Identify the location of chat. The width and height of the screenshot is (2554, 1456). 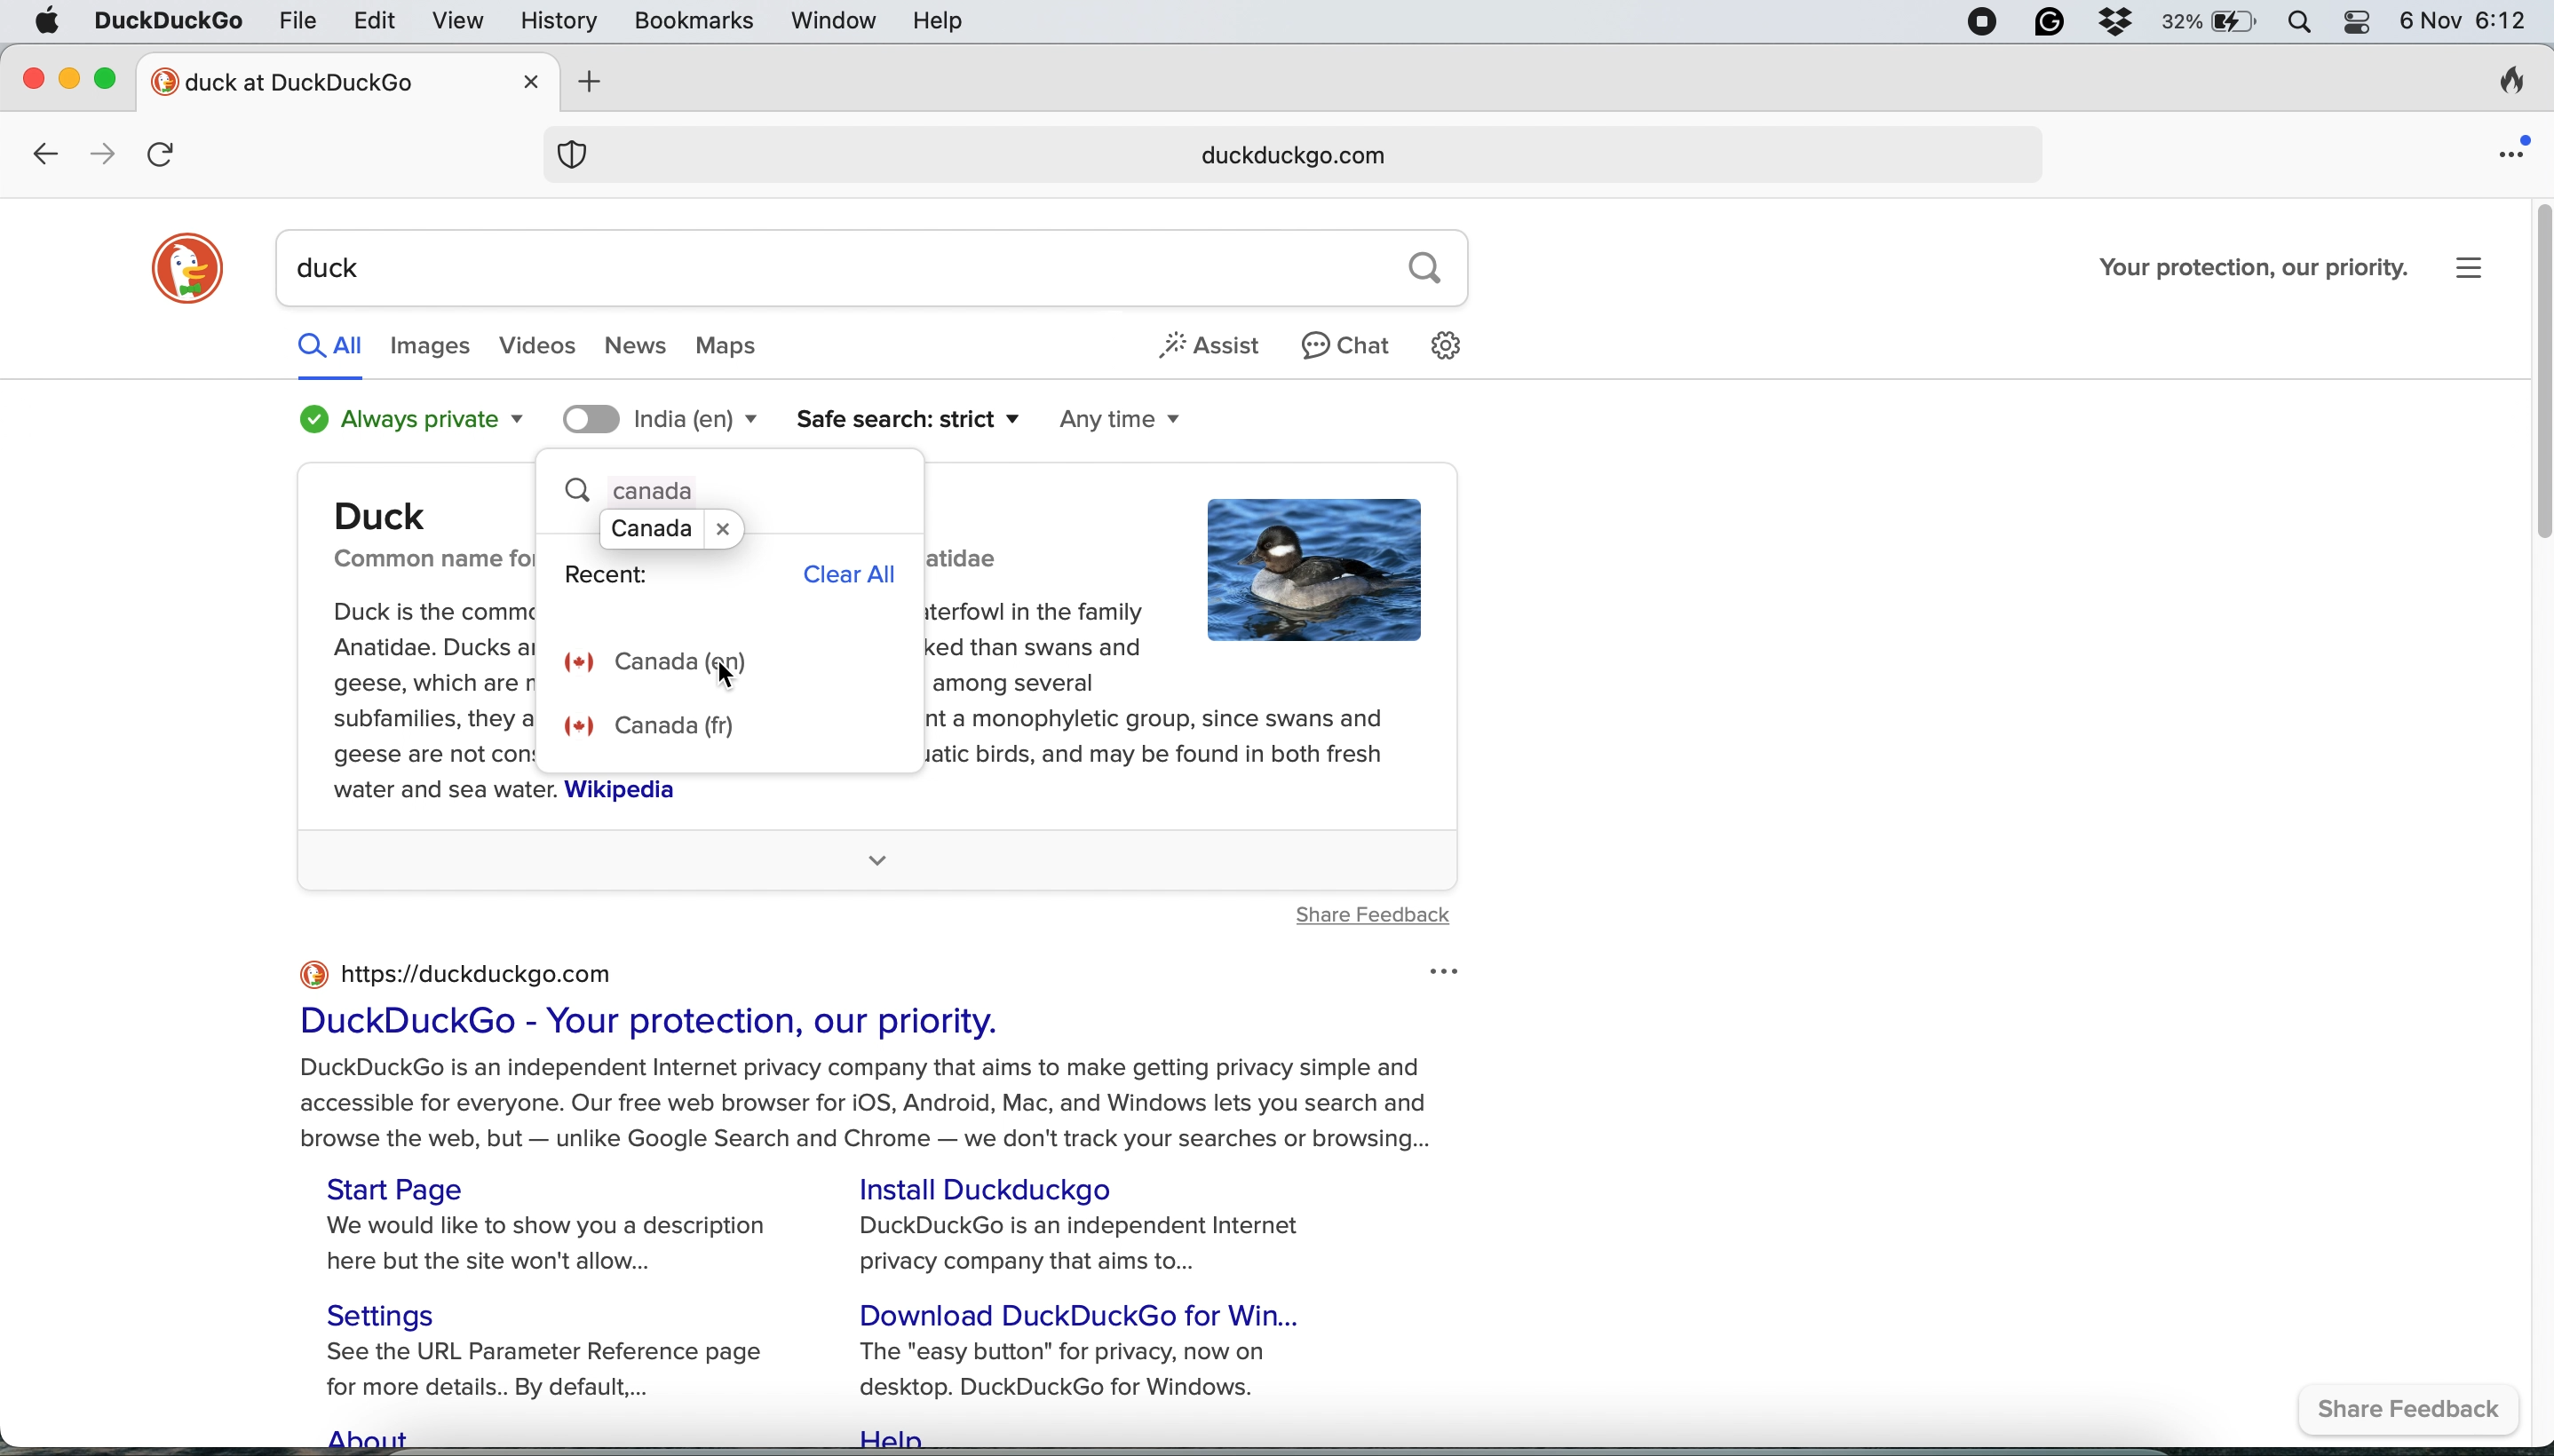
(1348, 344).